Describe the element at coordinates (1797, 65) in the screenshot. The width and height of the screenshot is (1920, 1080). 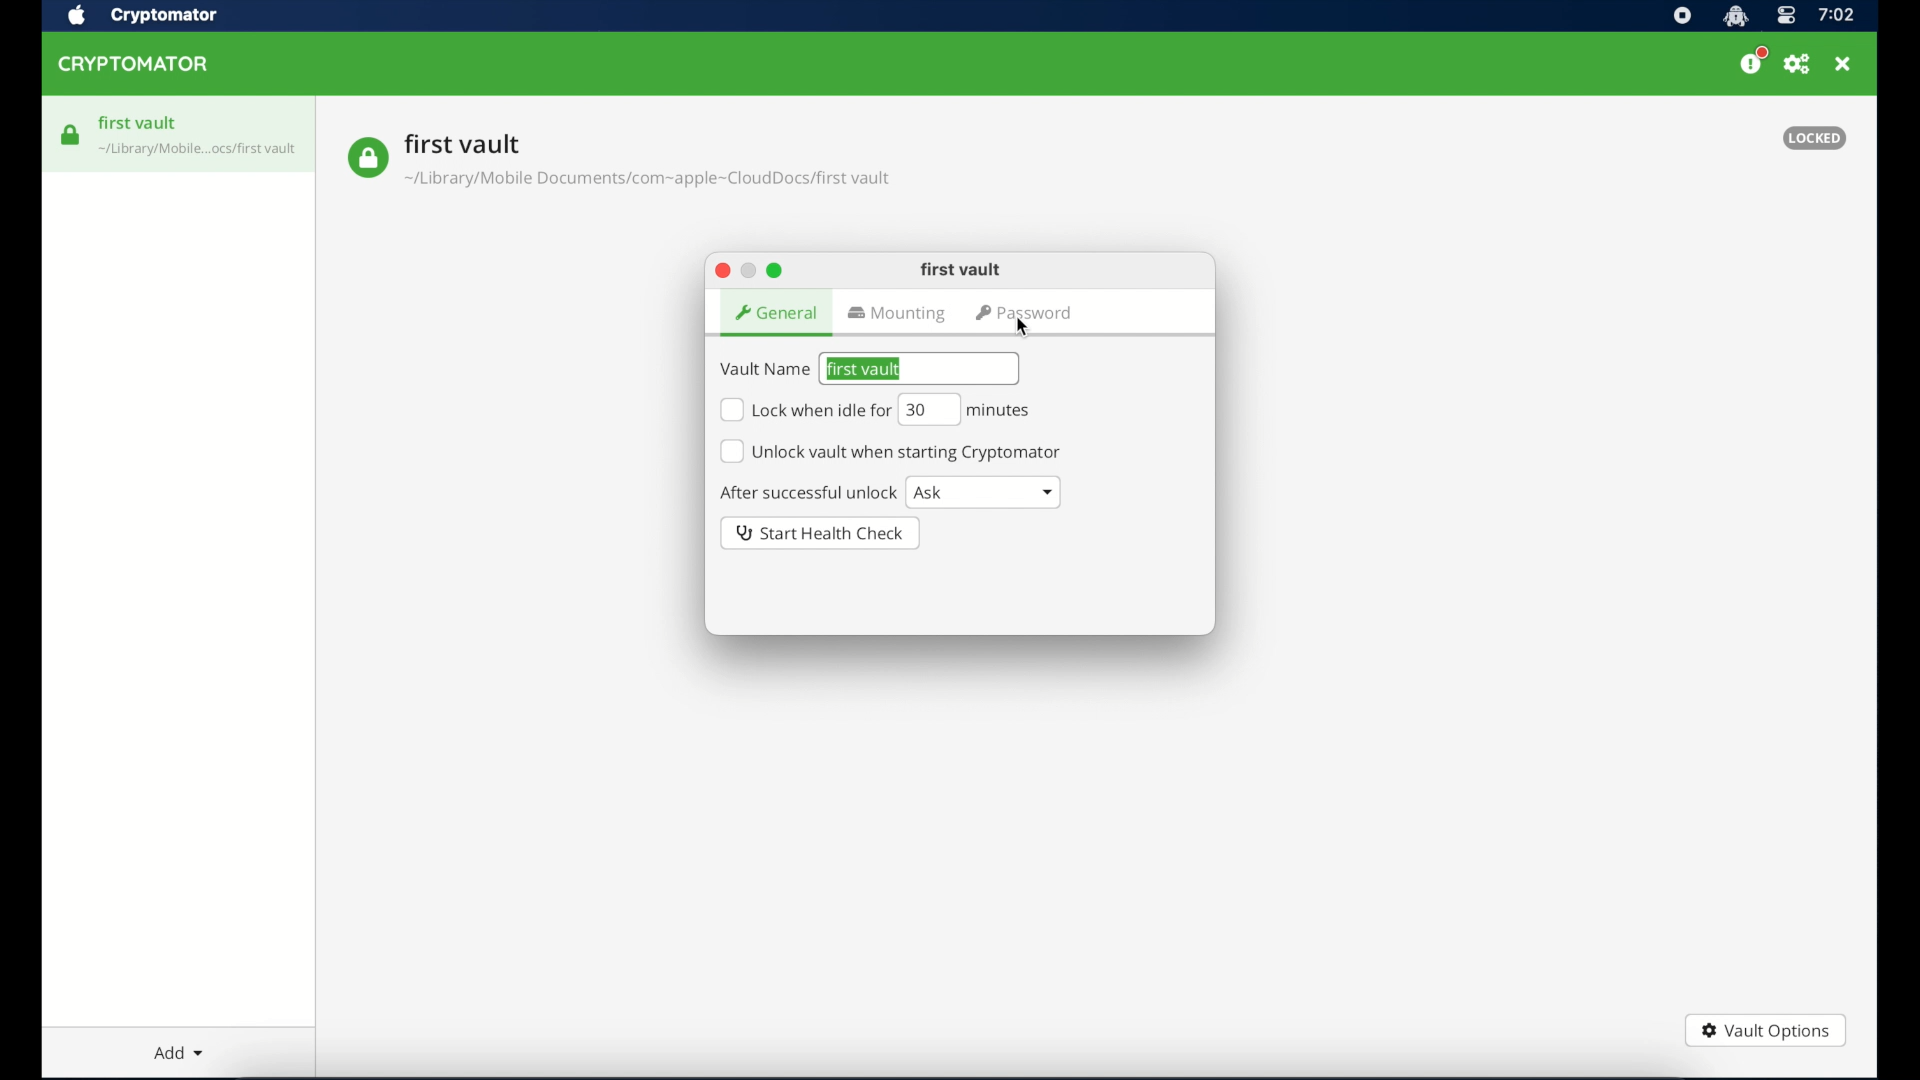
I see `preferences` at that location.